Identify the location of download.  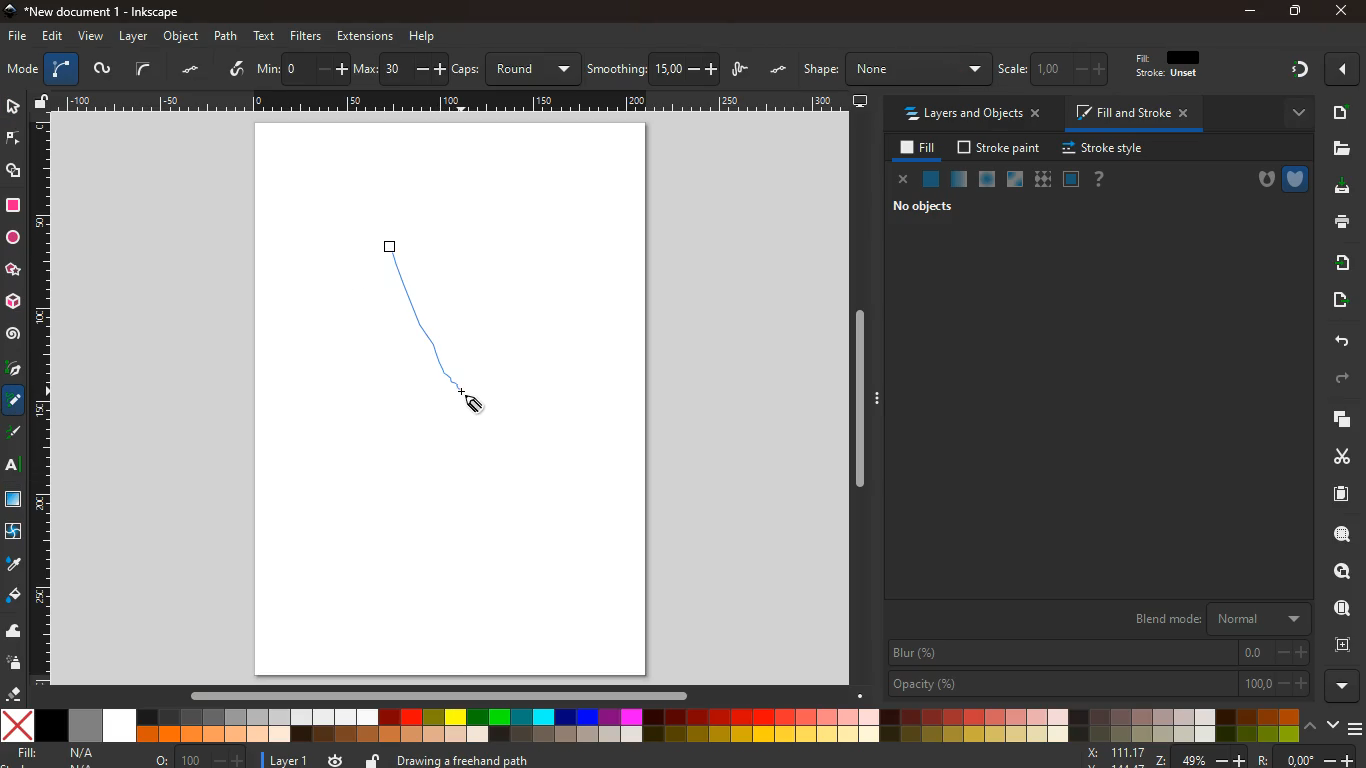
(1336, 188).